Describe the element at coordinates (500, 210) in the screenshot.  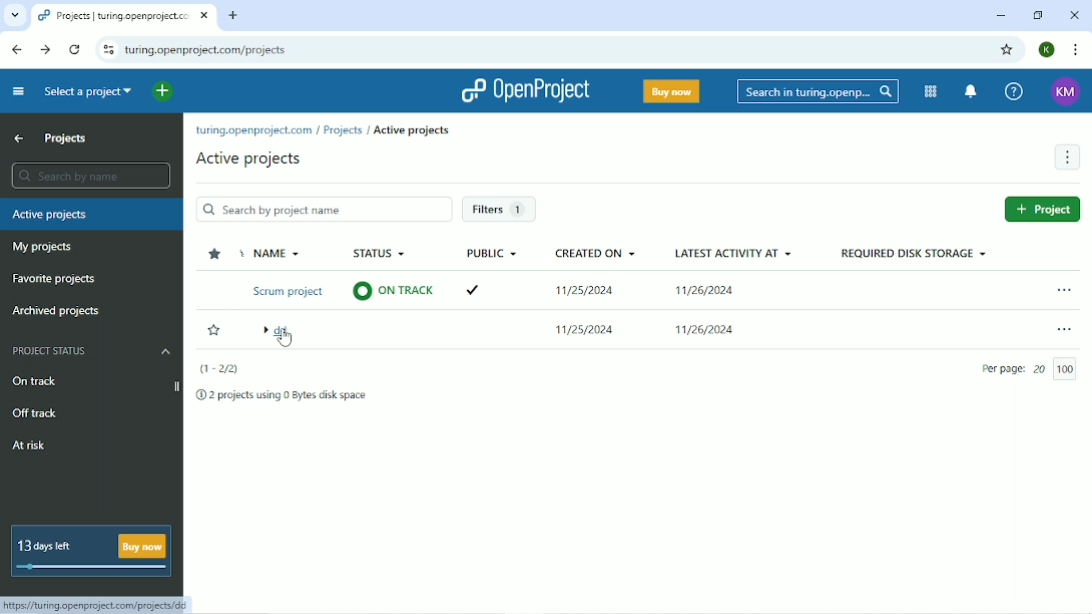
I see `Filters 1` at that location.